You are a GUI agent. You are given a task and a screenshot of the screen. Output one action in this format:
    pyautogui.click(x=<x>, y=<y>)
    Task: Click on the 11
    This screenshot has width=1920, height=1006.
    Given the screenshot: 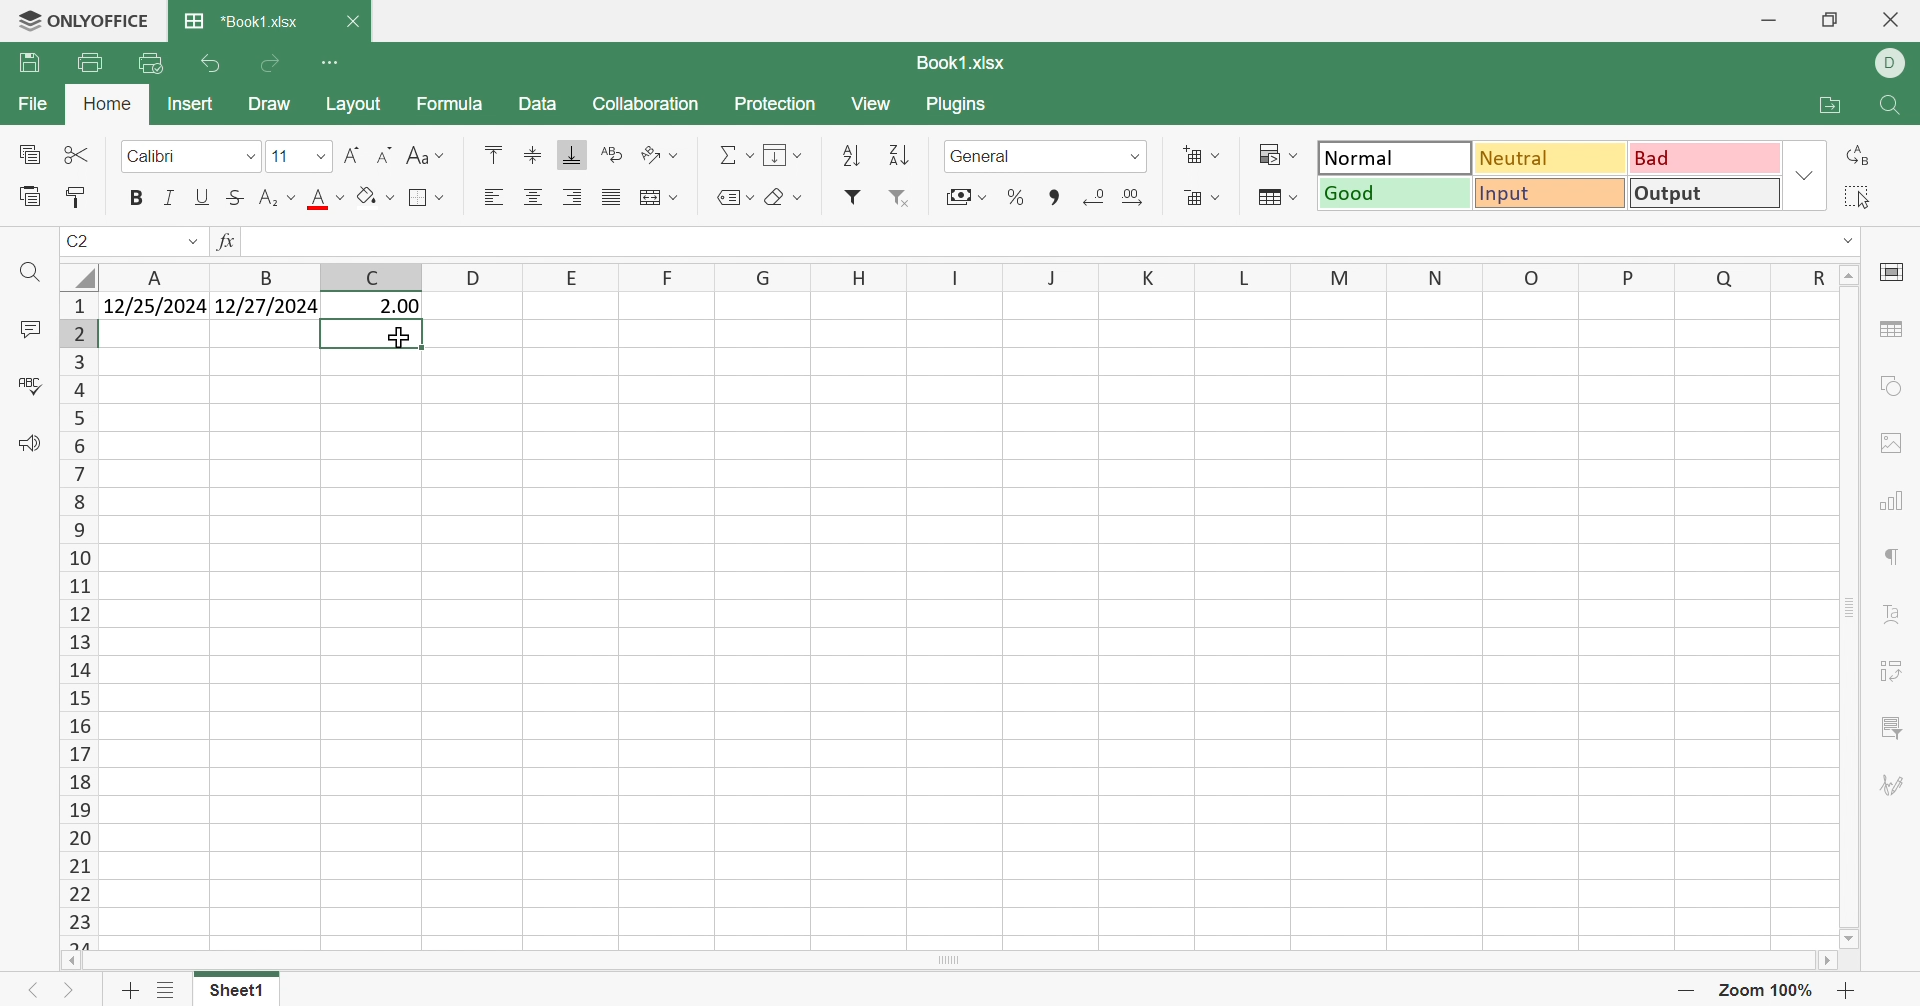 What is the action you would take?
    pyautogui.click(x=279, y=156)
    